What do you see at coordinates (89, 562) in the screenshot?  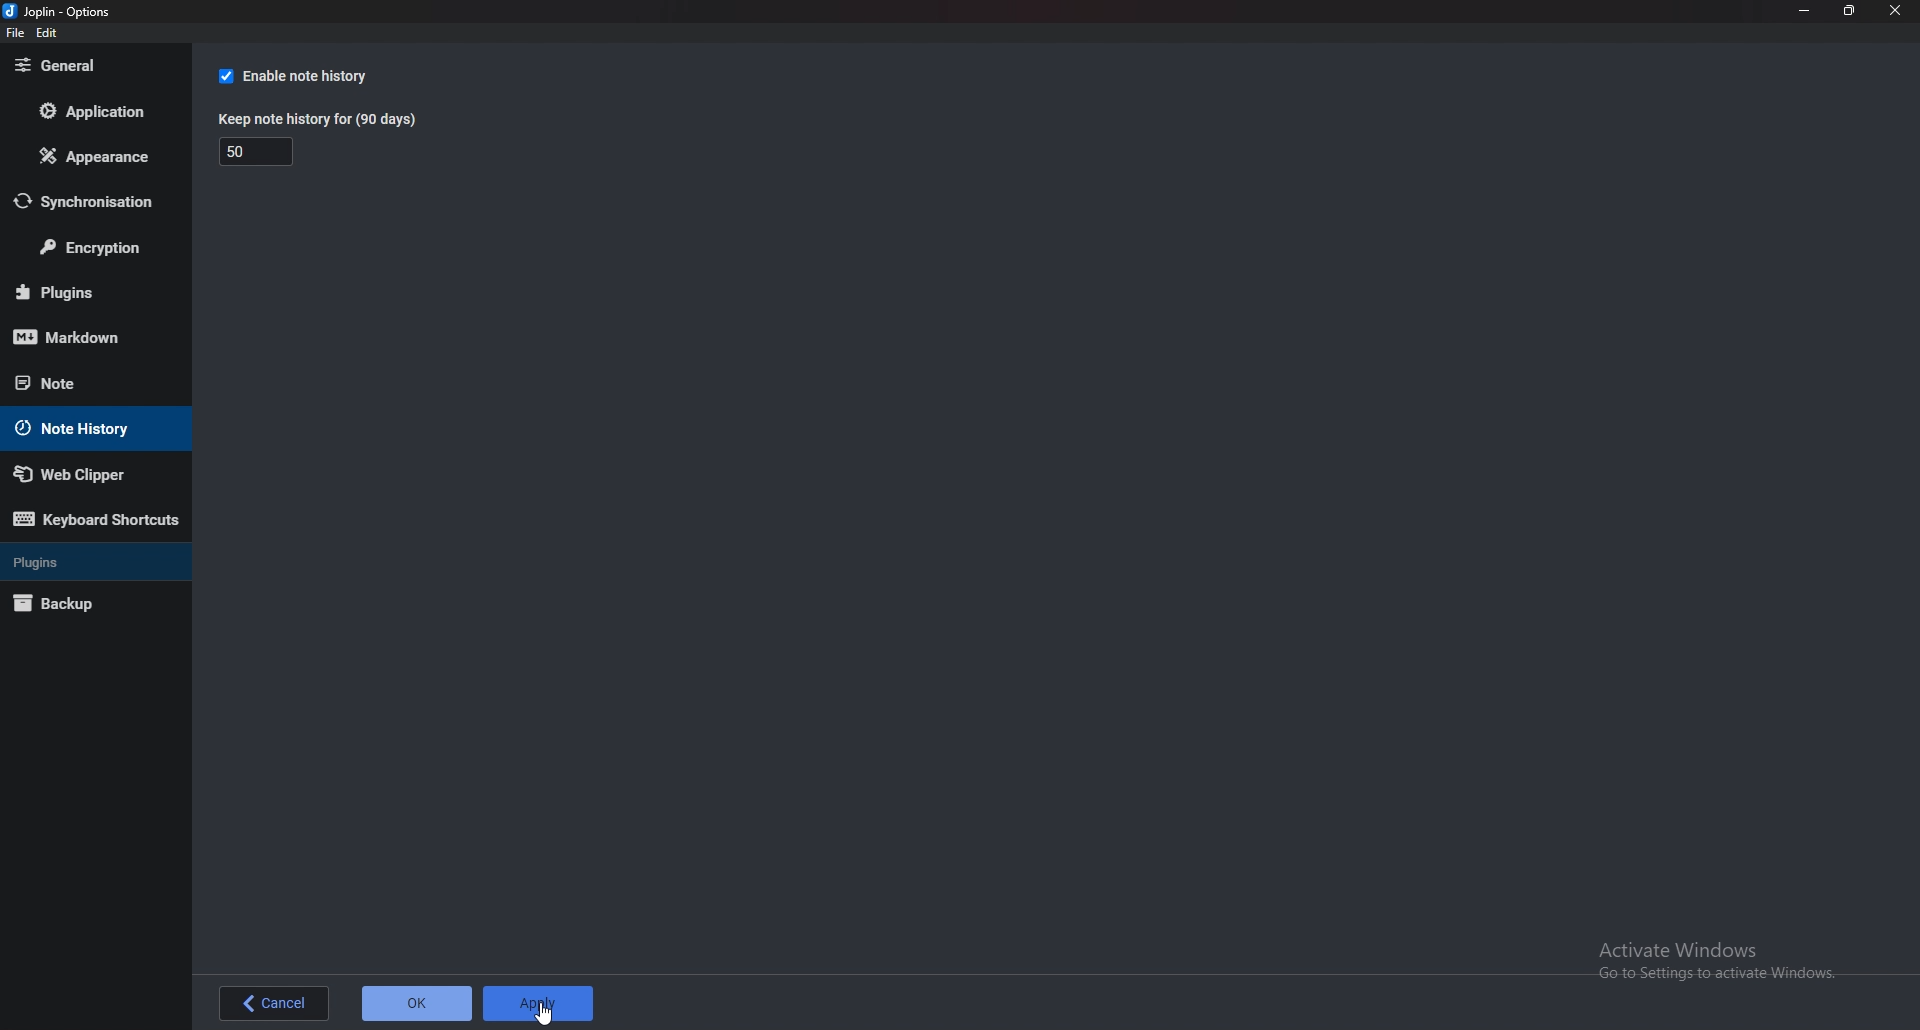 I see `Plugins` at bounding box center [89, 562].